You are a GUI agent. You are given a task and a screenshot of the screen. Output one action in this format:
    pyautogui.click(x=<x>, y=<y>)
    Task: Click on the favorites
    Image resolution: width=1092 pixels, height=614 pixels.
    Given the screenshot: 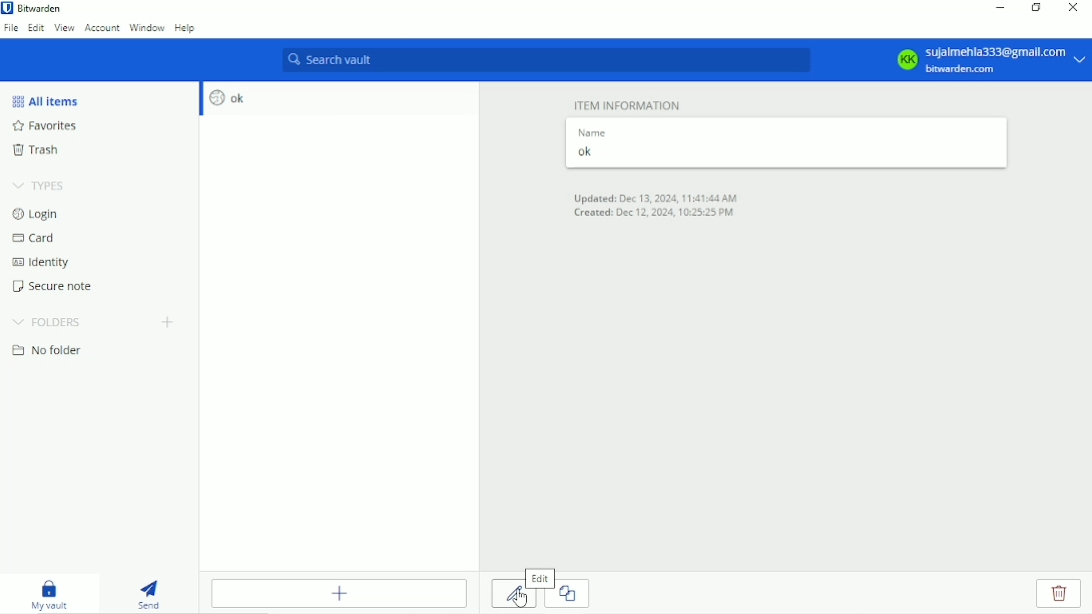 What is the action you would take?
    pyautogui.click(x=46, y=127)
    